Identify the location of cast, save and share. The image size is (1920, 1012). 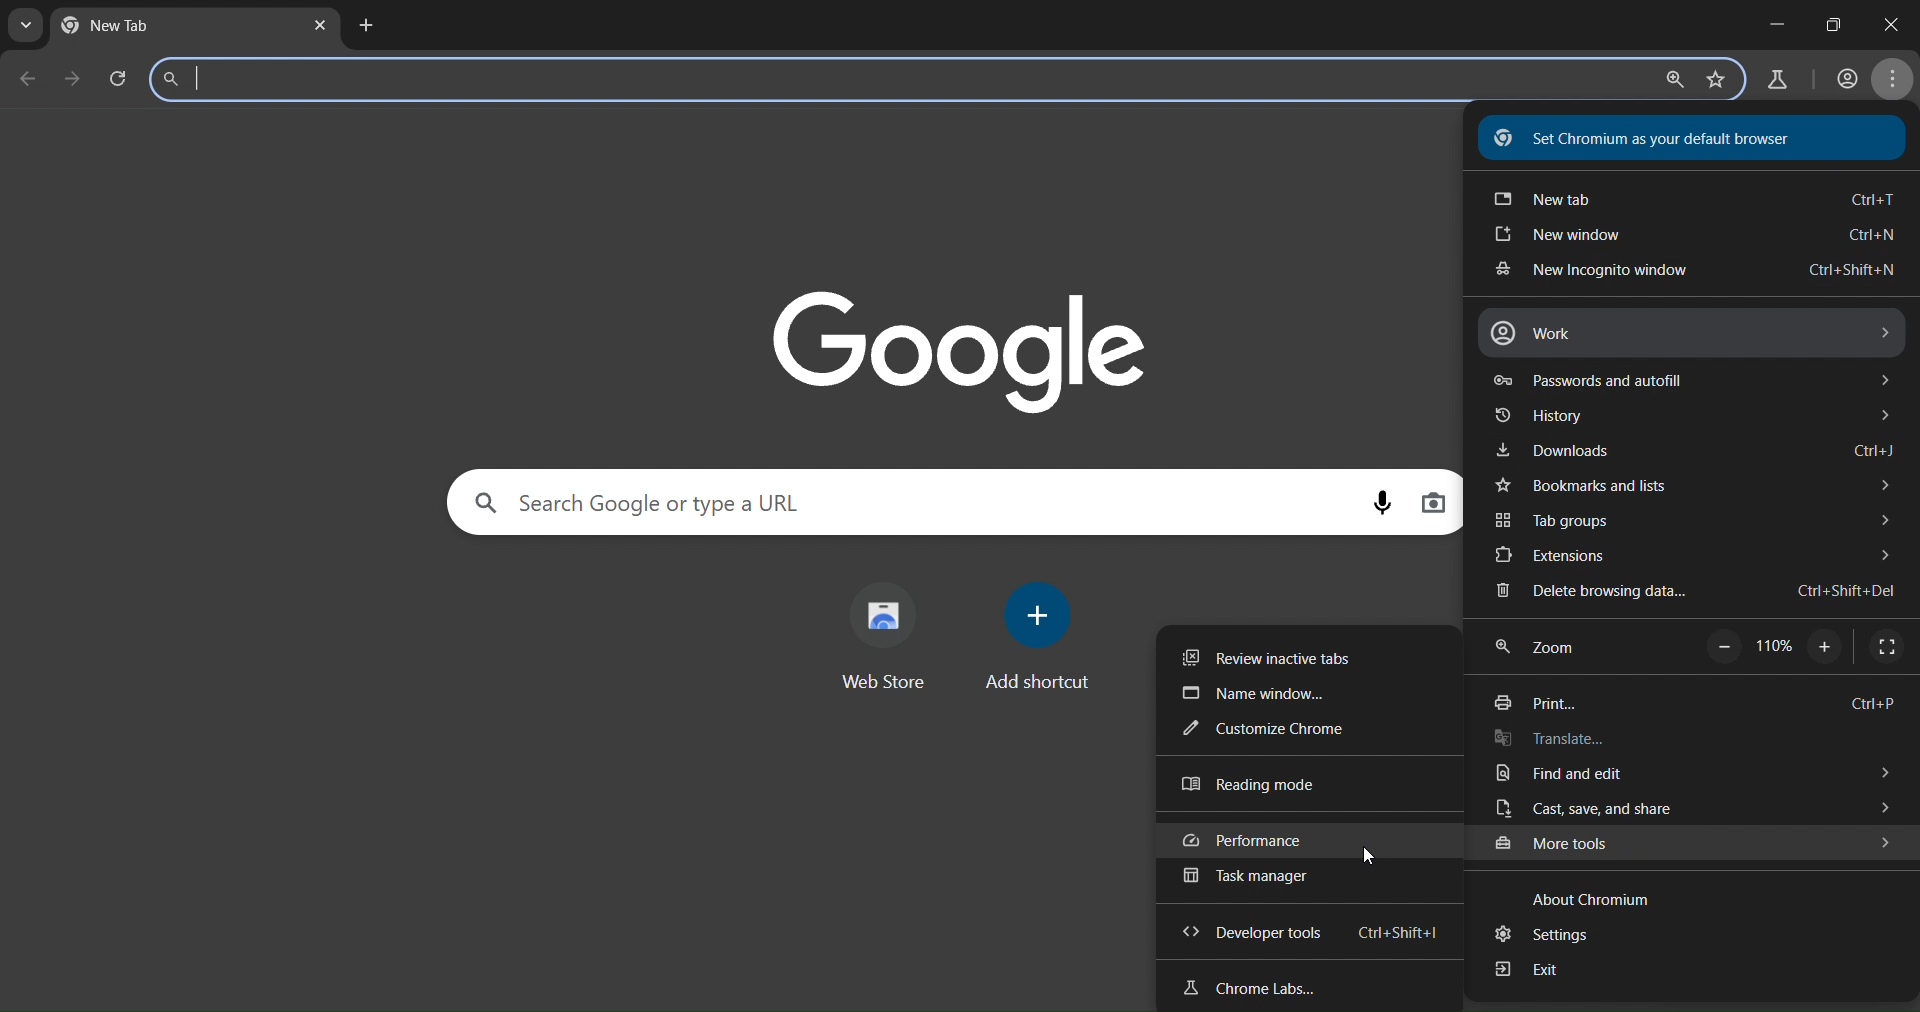
(1685, 810).